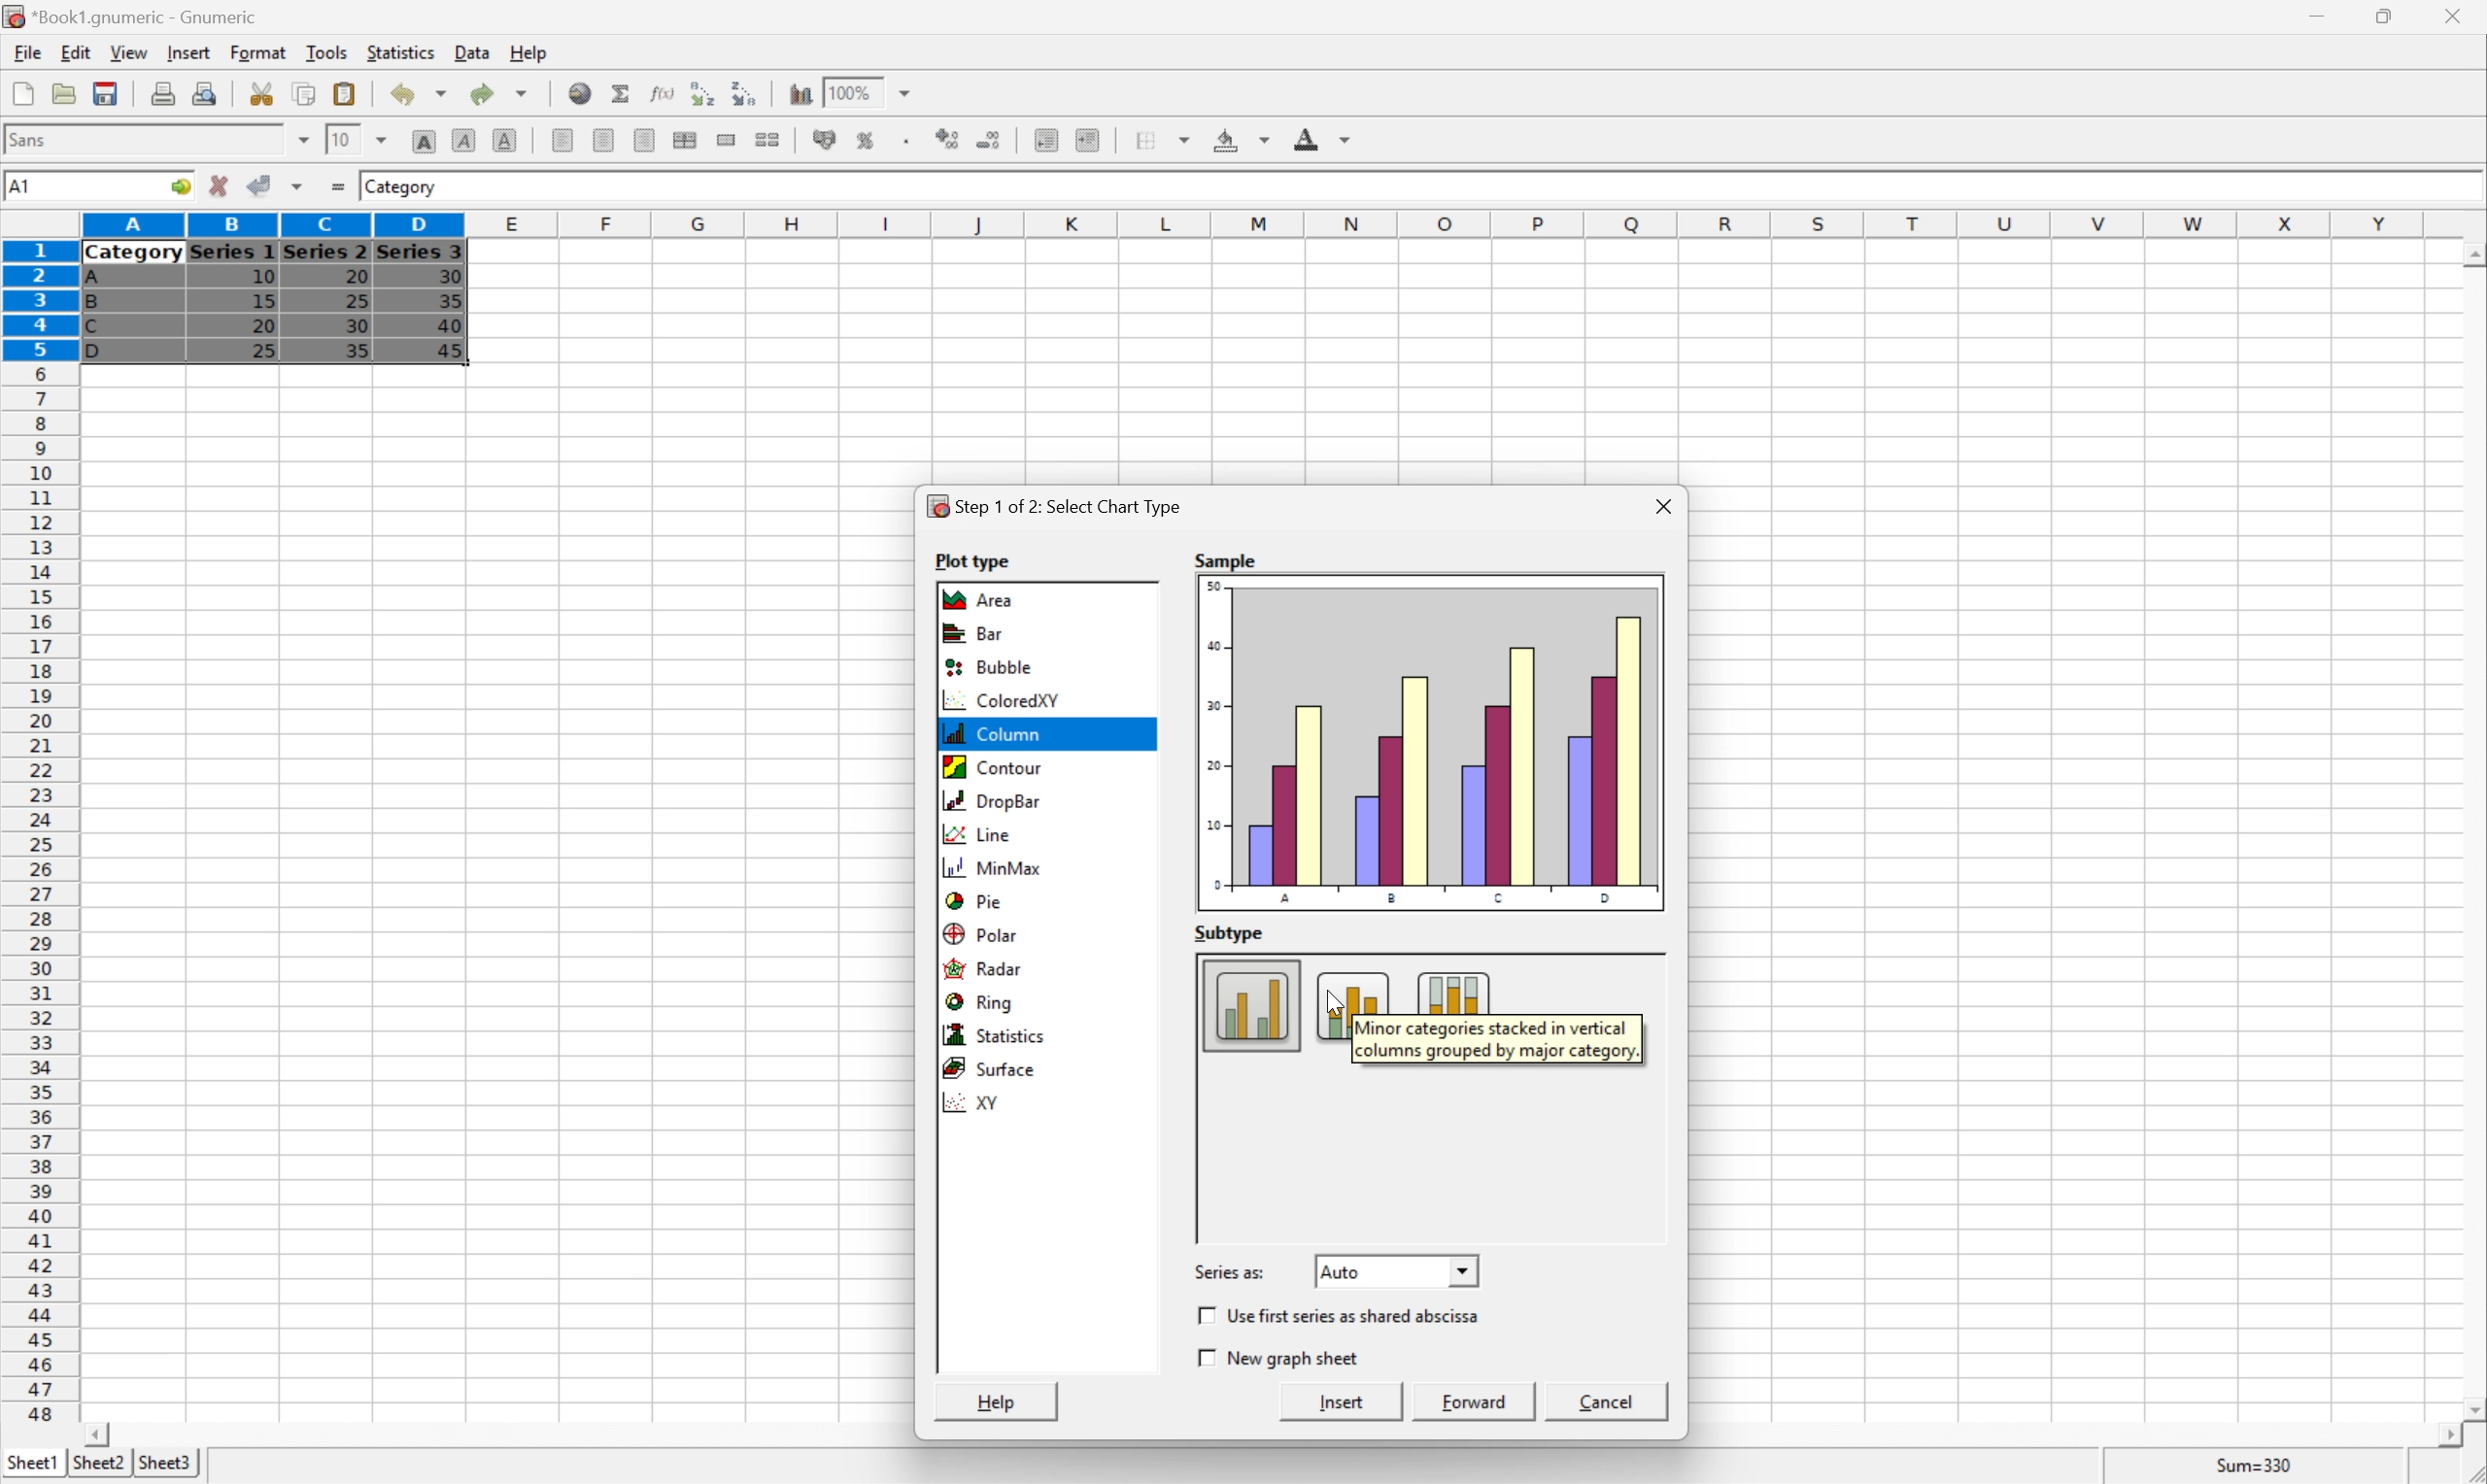 This screenshot has height=1484, width=2487. What do you see at coordinates (605, 138) in the screenshot?
I see `Center horizontally` at bounding box center [605, 138].